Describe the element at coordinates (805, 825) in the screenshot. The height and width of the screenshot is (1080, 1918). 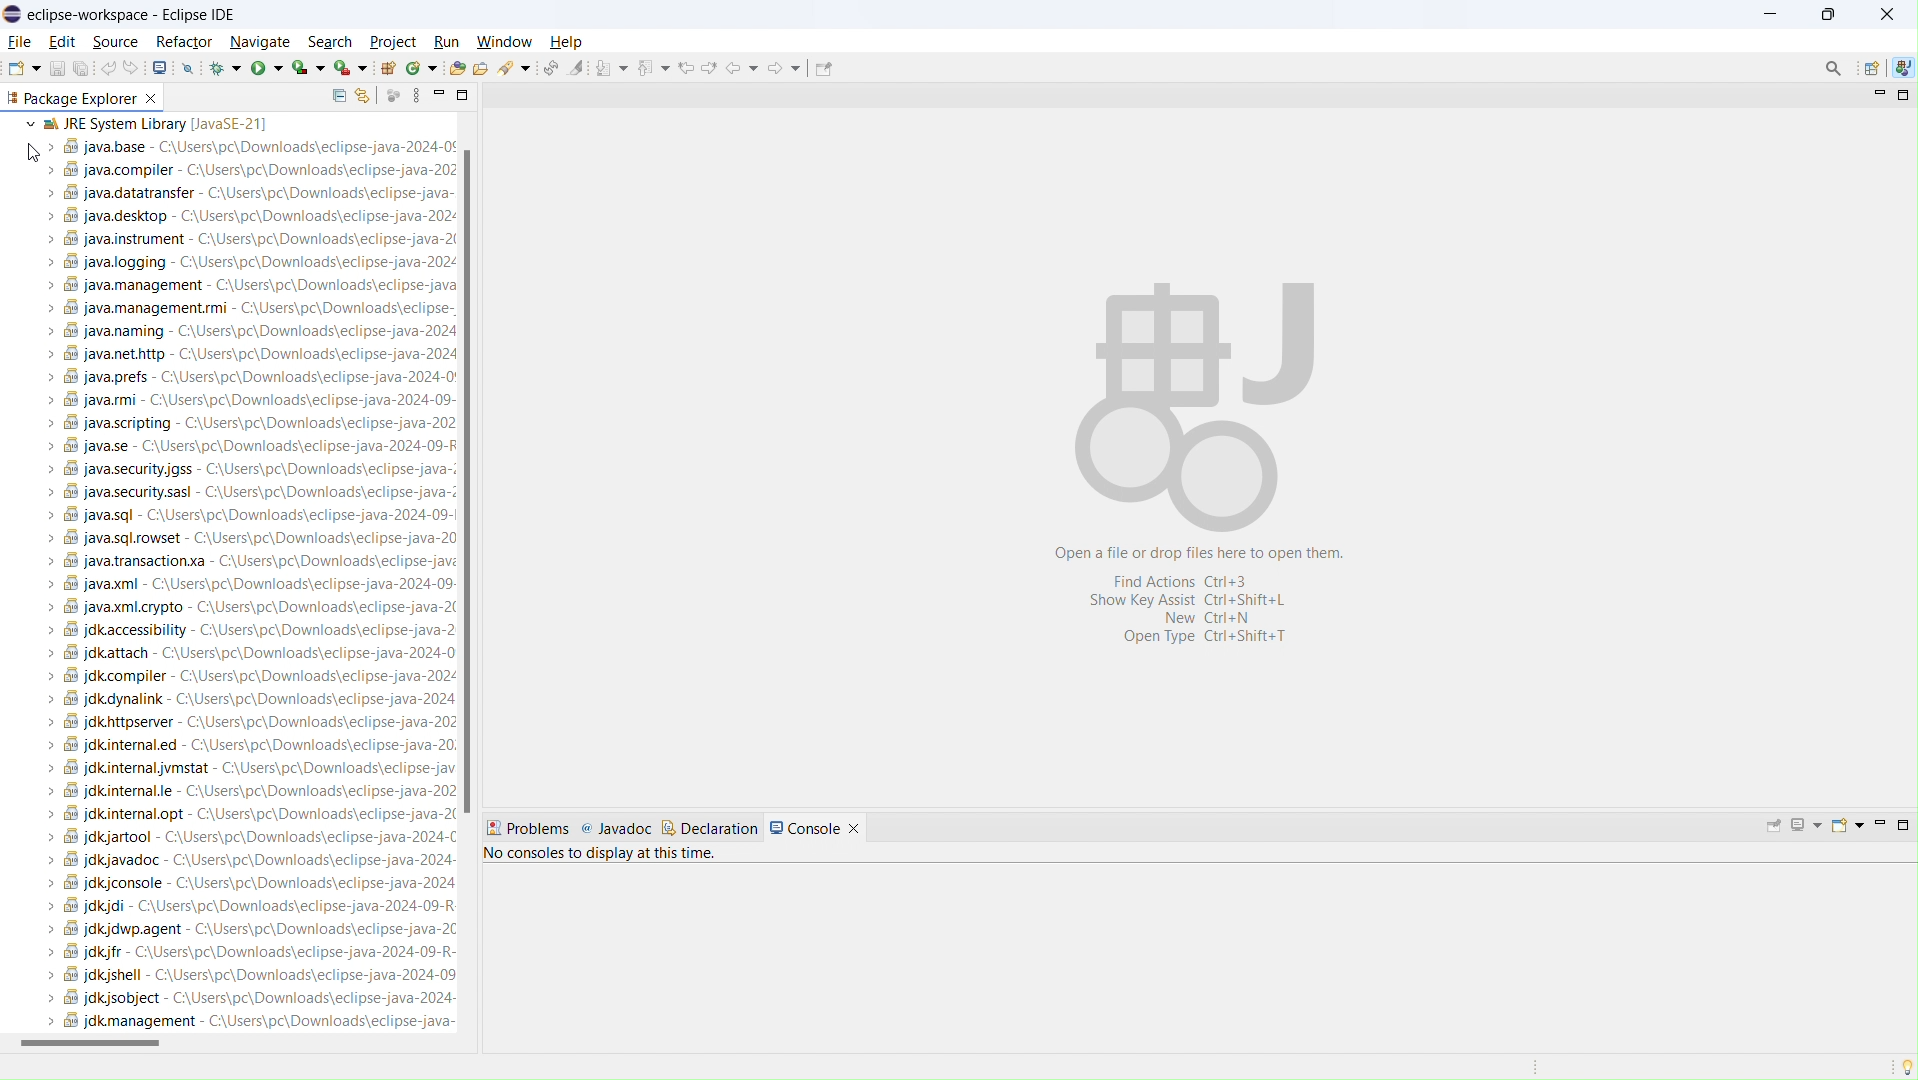
I see `console` at that location.